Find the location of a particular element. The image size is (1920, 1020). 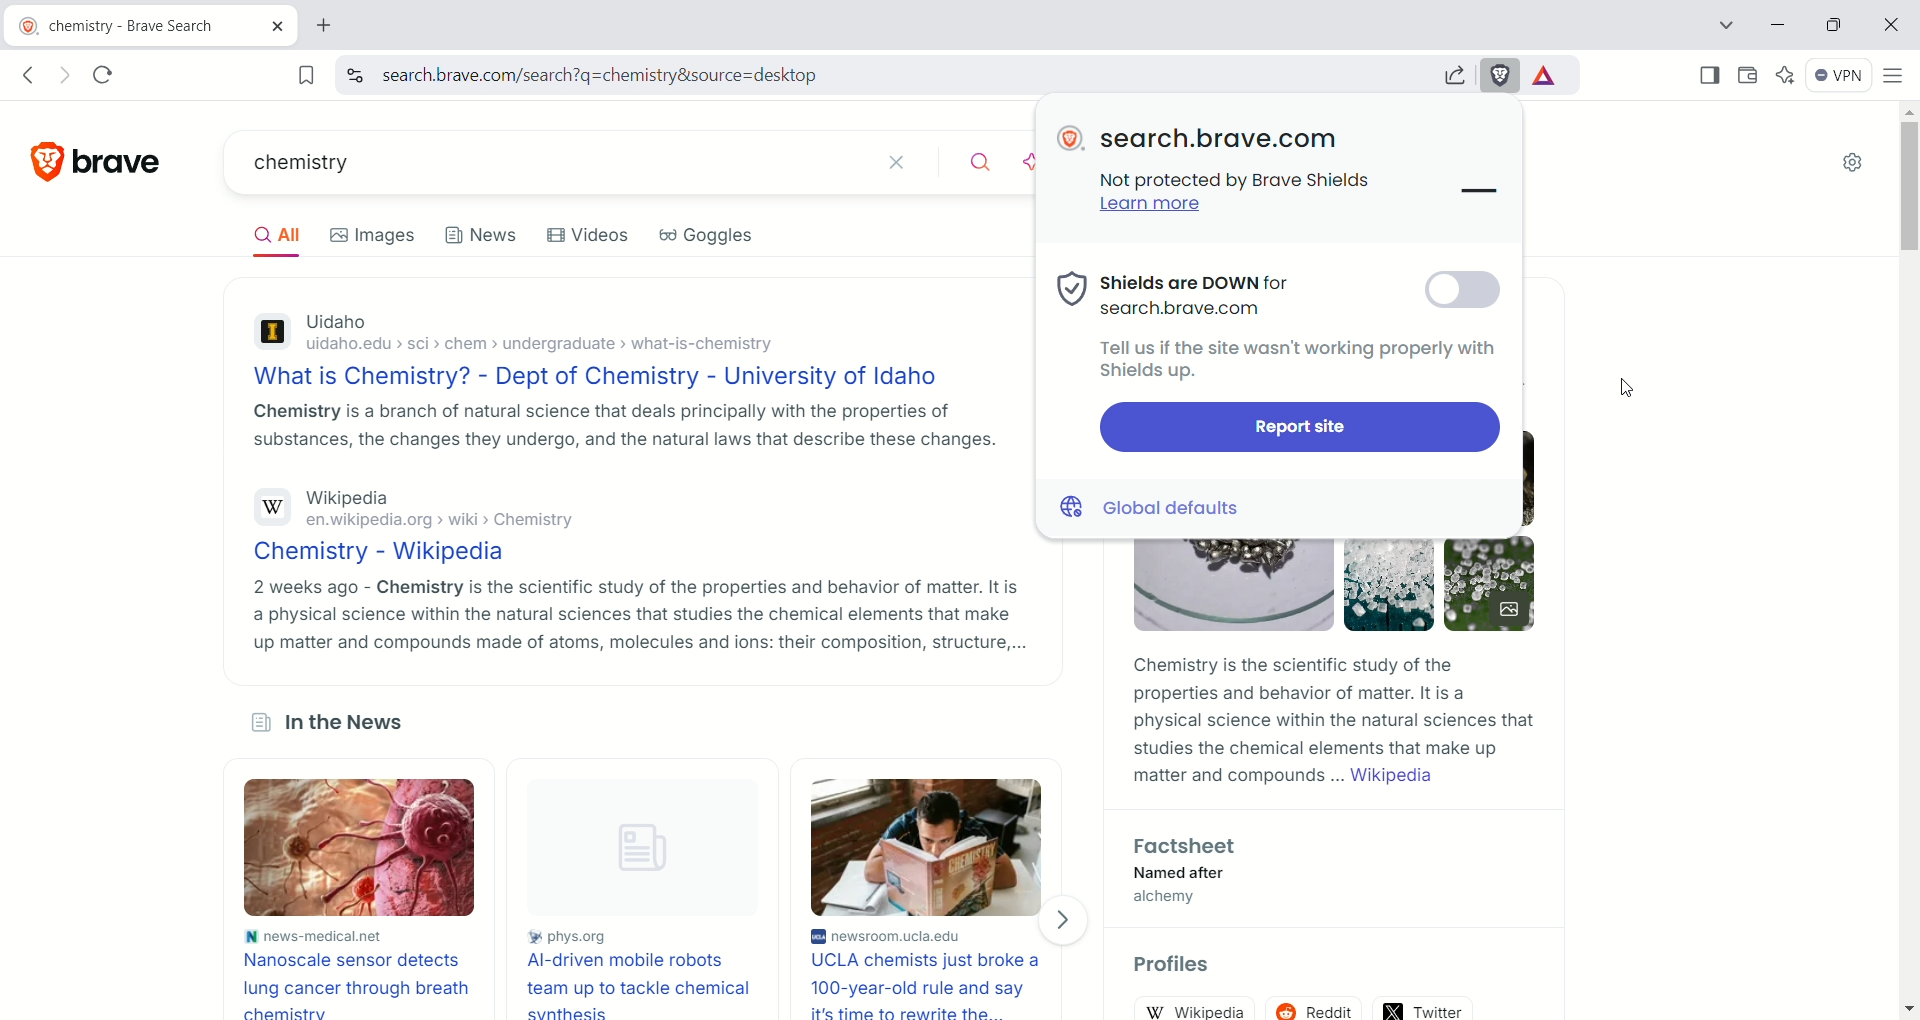

close is located at coordinates (1891, 24).